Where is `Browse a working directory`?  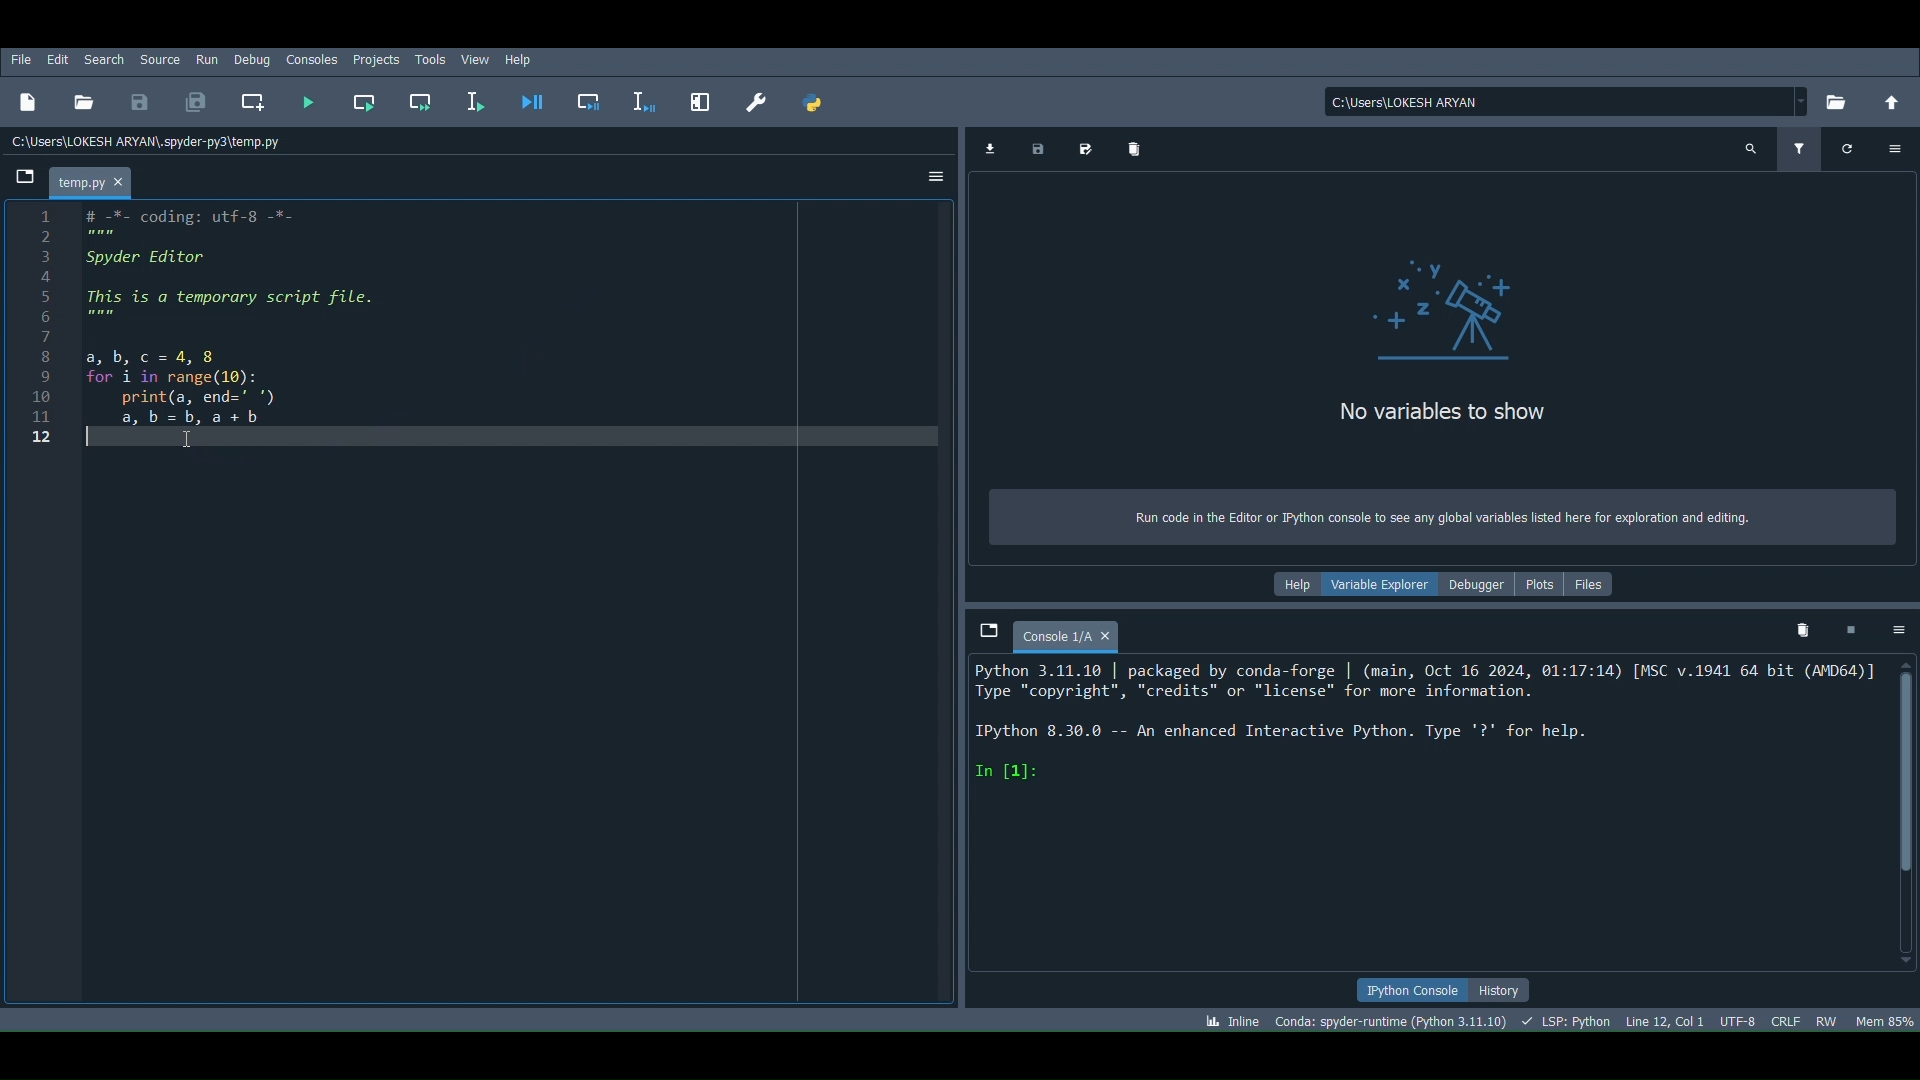
Browse a working directory is located at coordinates (1834, 103).